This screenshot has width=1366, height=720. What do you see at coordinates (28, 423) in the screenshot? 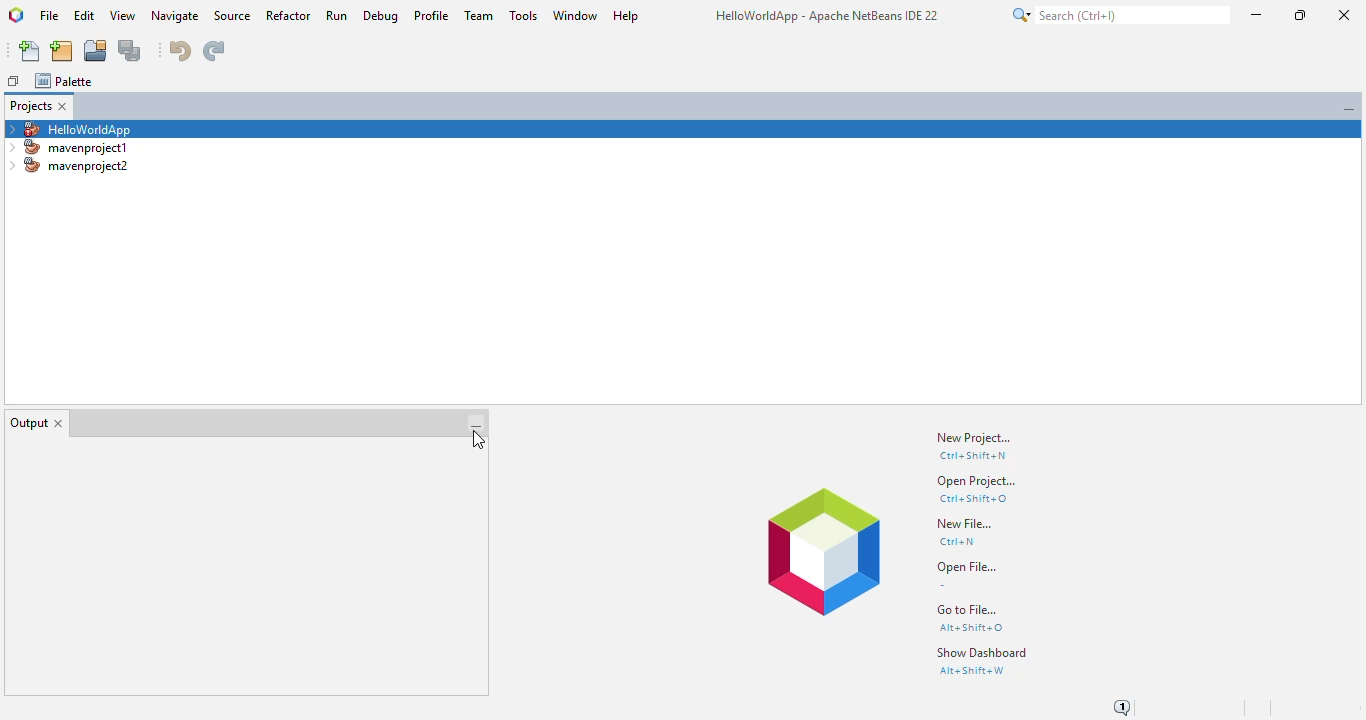
I see `output` at bounding box center [28, 423].